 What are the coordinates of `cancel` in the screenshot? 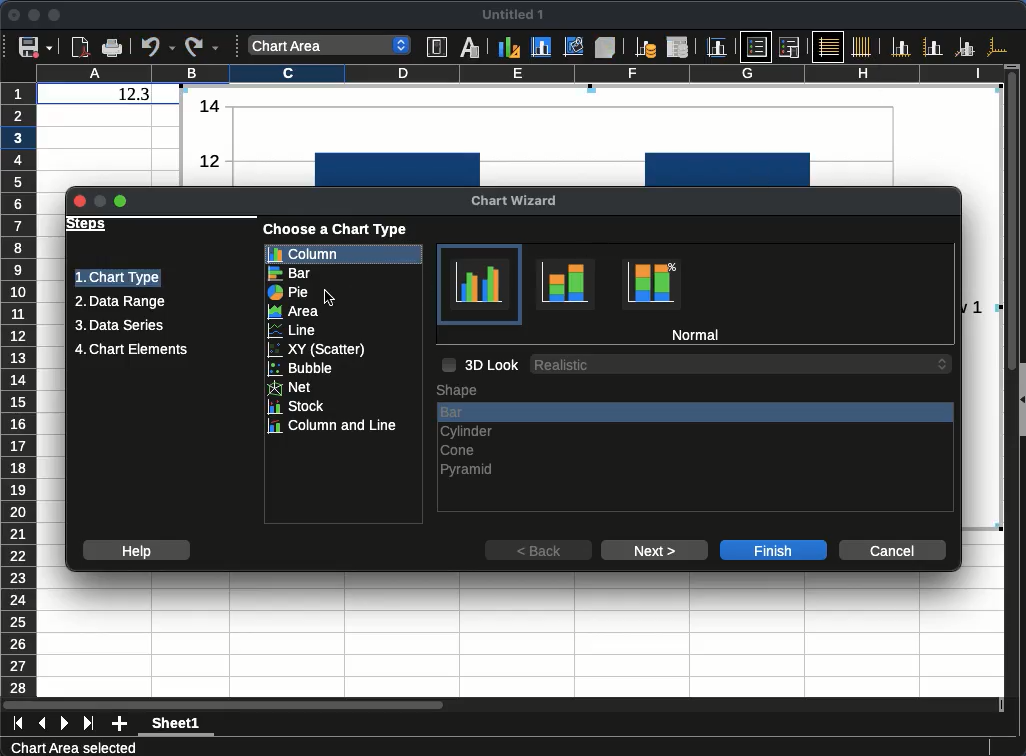 It's located at (893, 550).